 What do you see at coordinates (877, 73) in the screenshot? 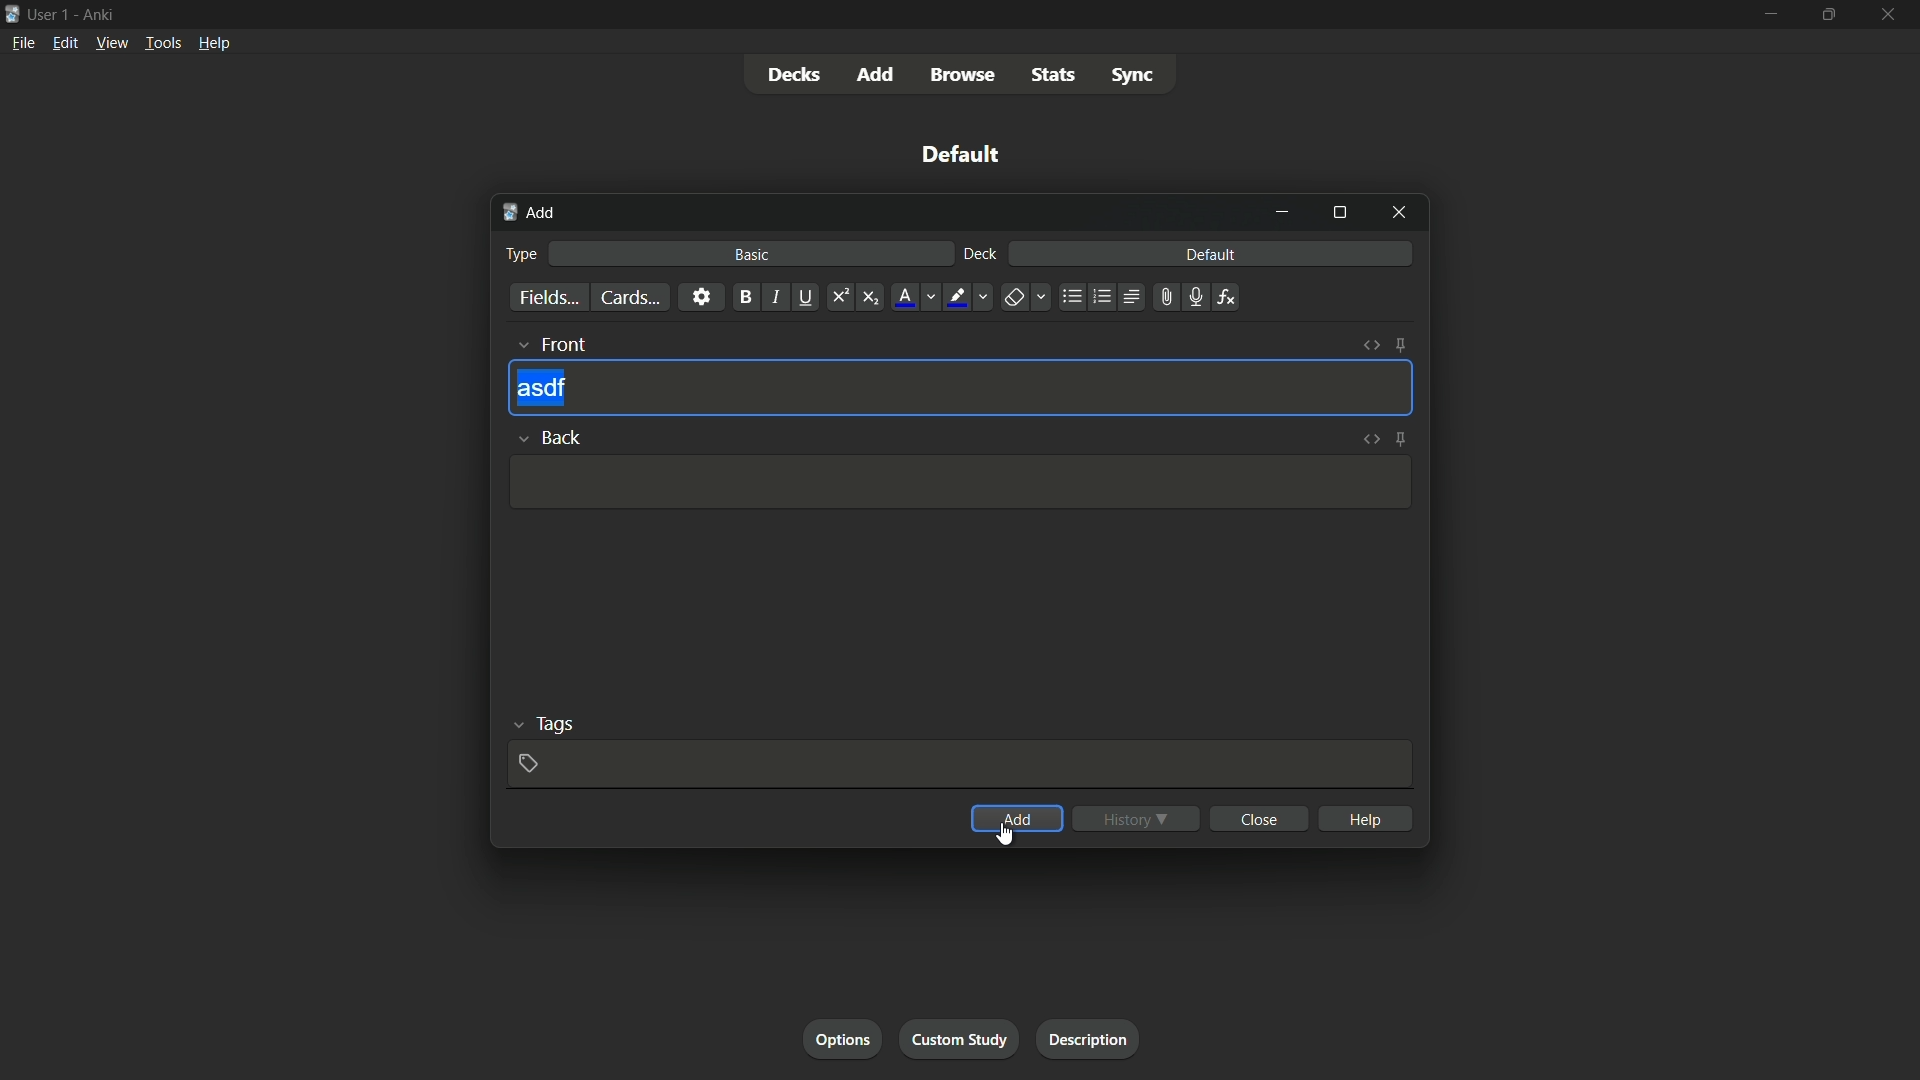
I see `add` at bounding box center [877, 73].